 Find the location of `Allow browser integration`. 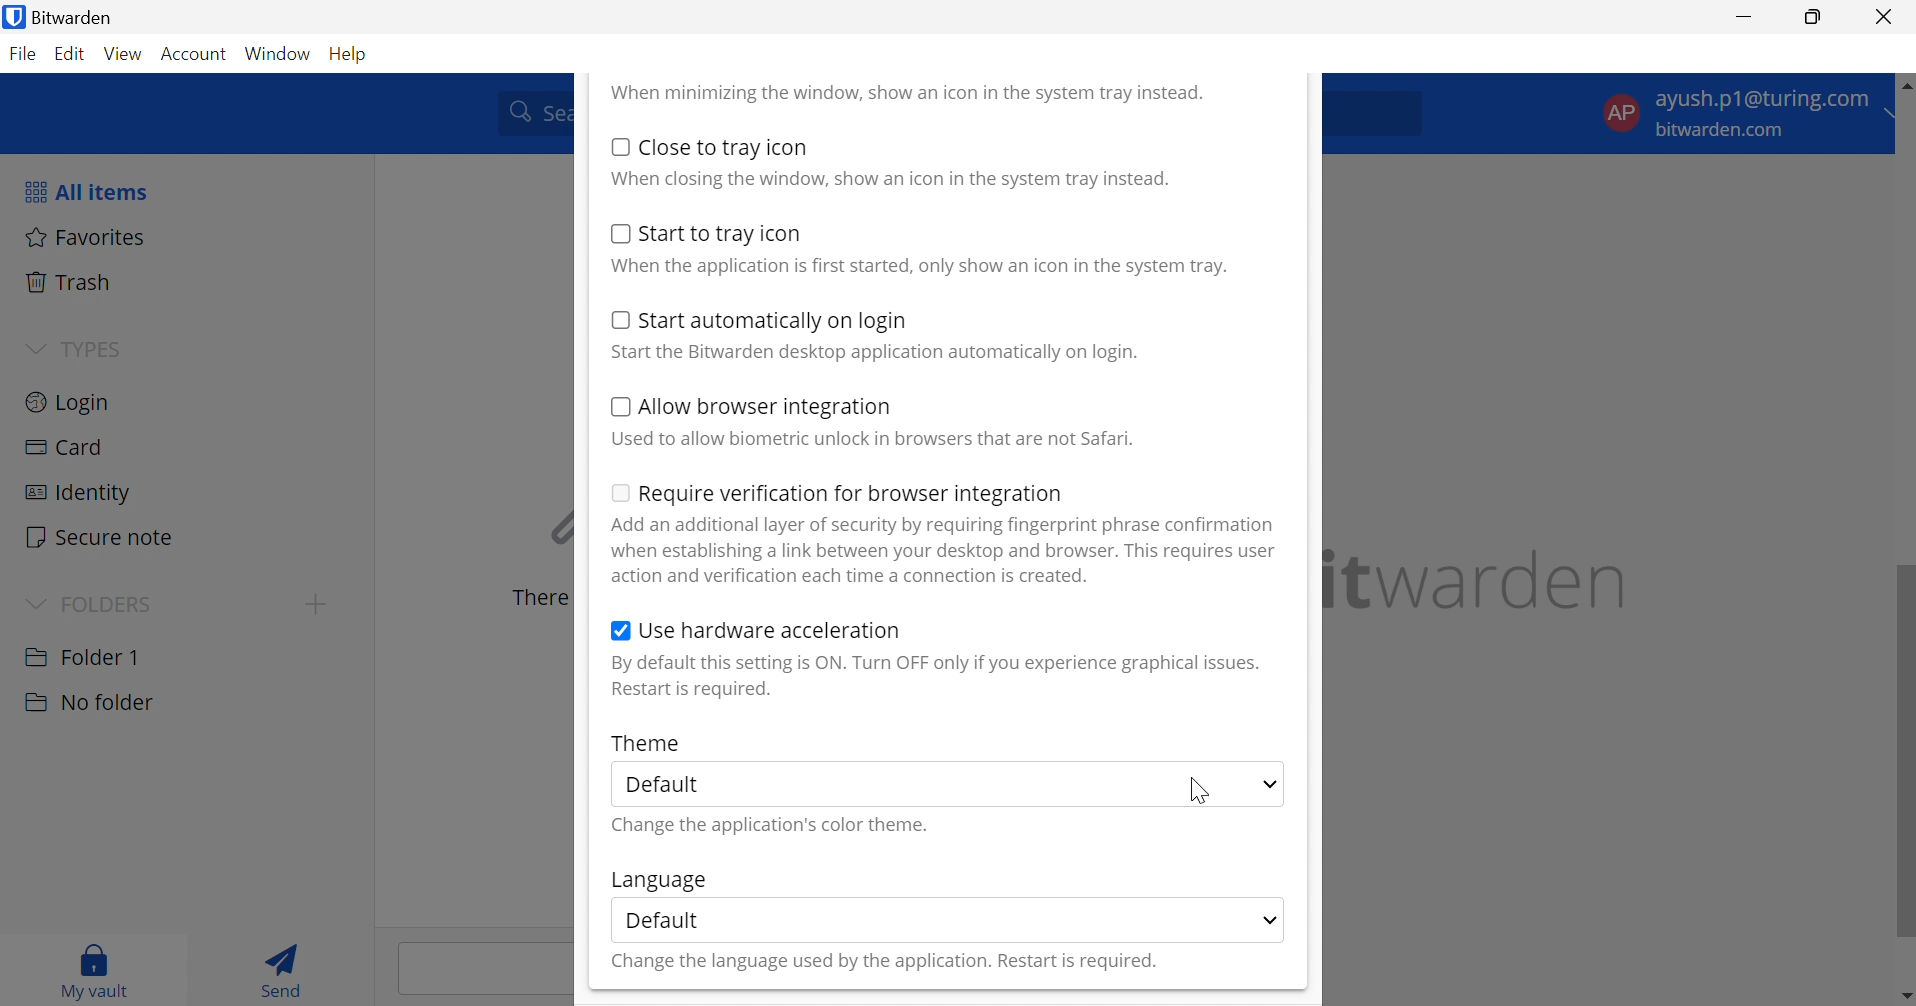

Allow browser integration is located at coordinates (767, 409).